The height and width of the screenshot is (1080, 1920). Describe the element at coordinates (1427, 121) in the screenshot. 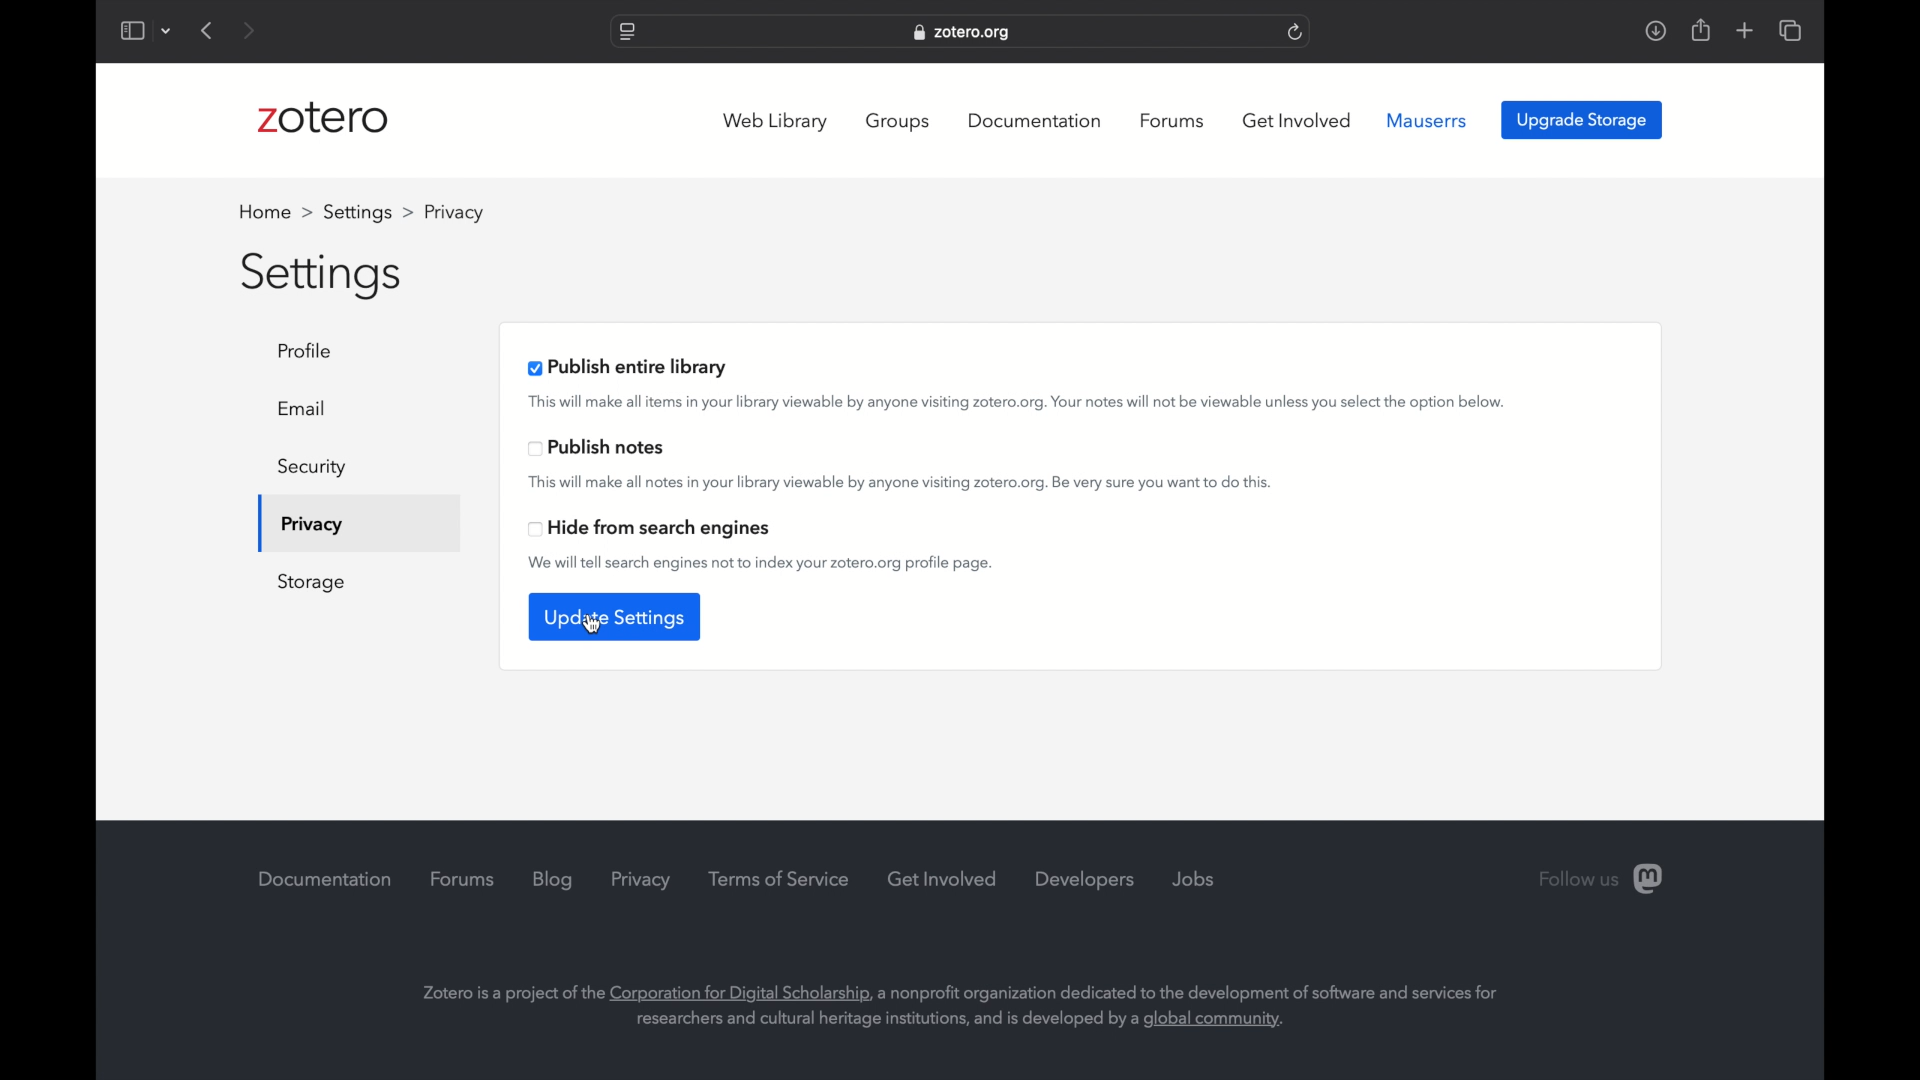

I see `mauserrs` at that location.